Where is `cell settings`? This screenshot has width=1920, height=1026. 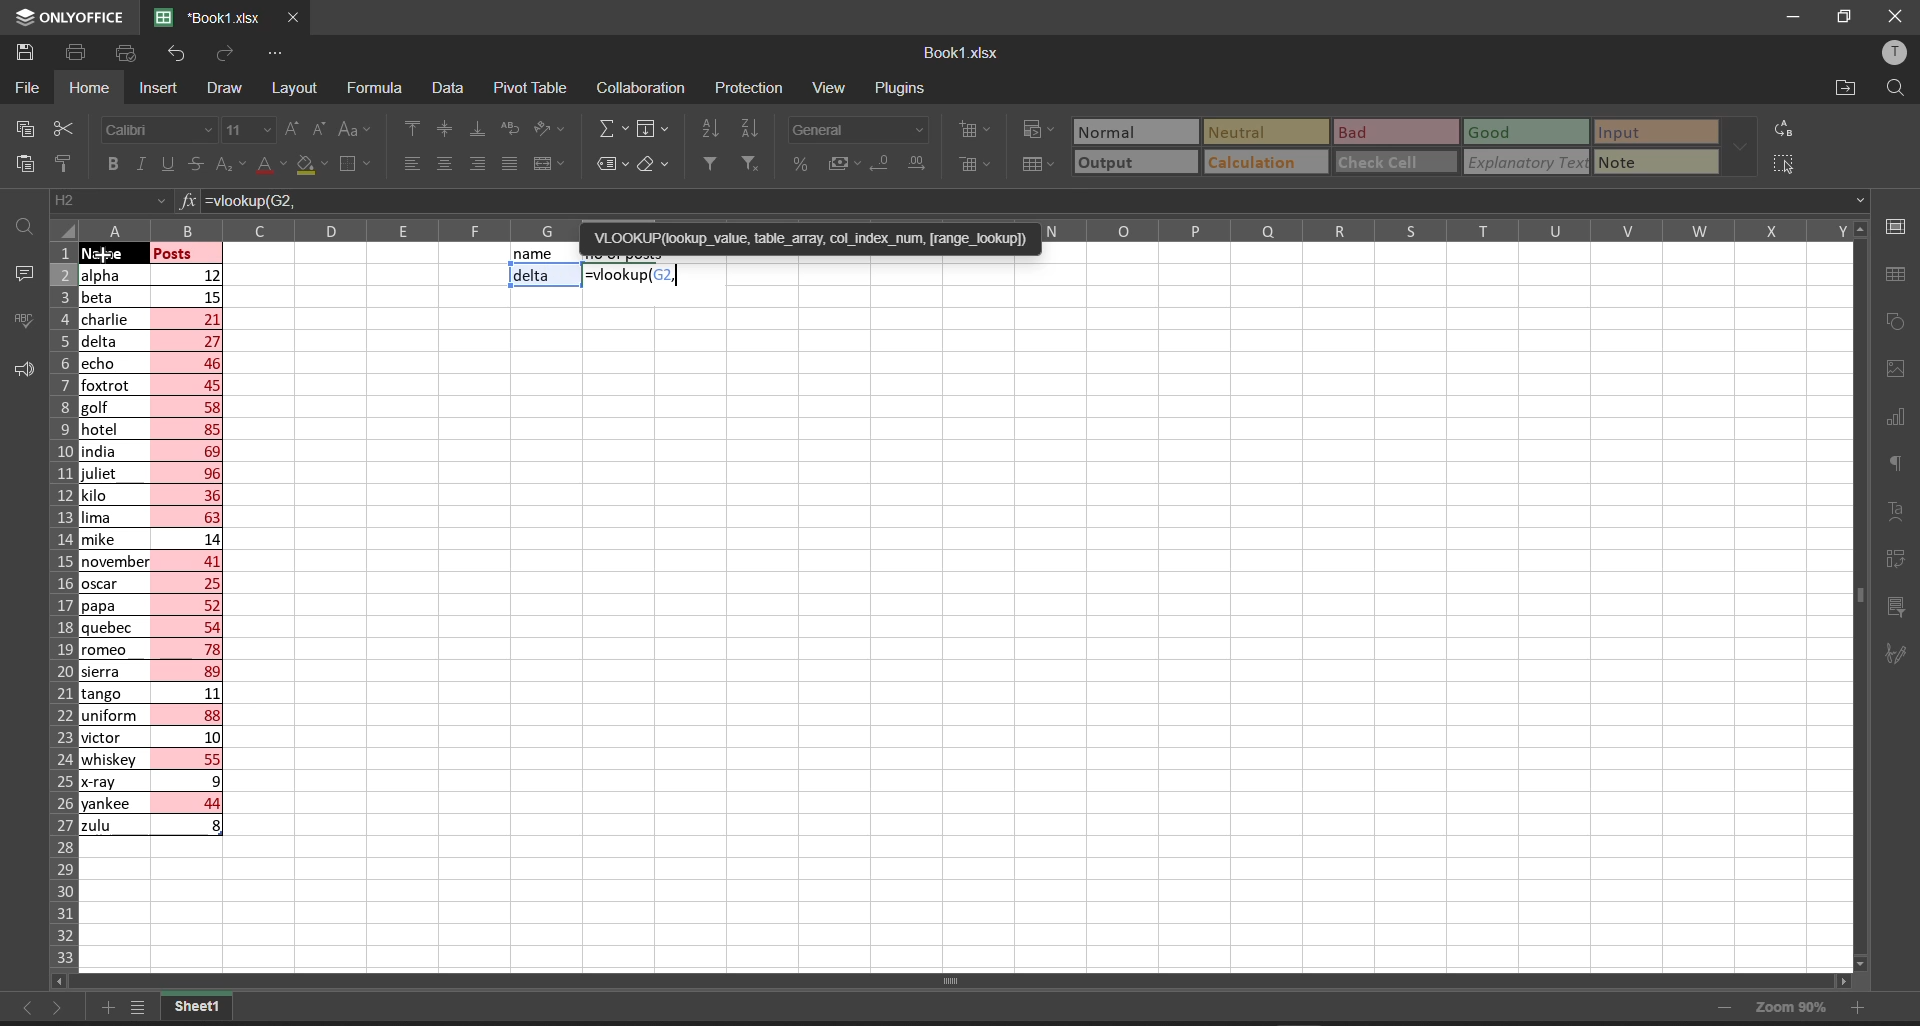 cell settings is located at coordinates (1897, 224).